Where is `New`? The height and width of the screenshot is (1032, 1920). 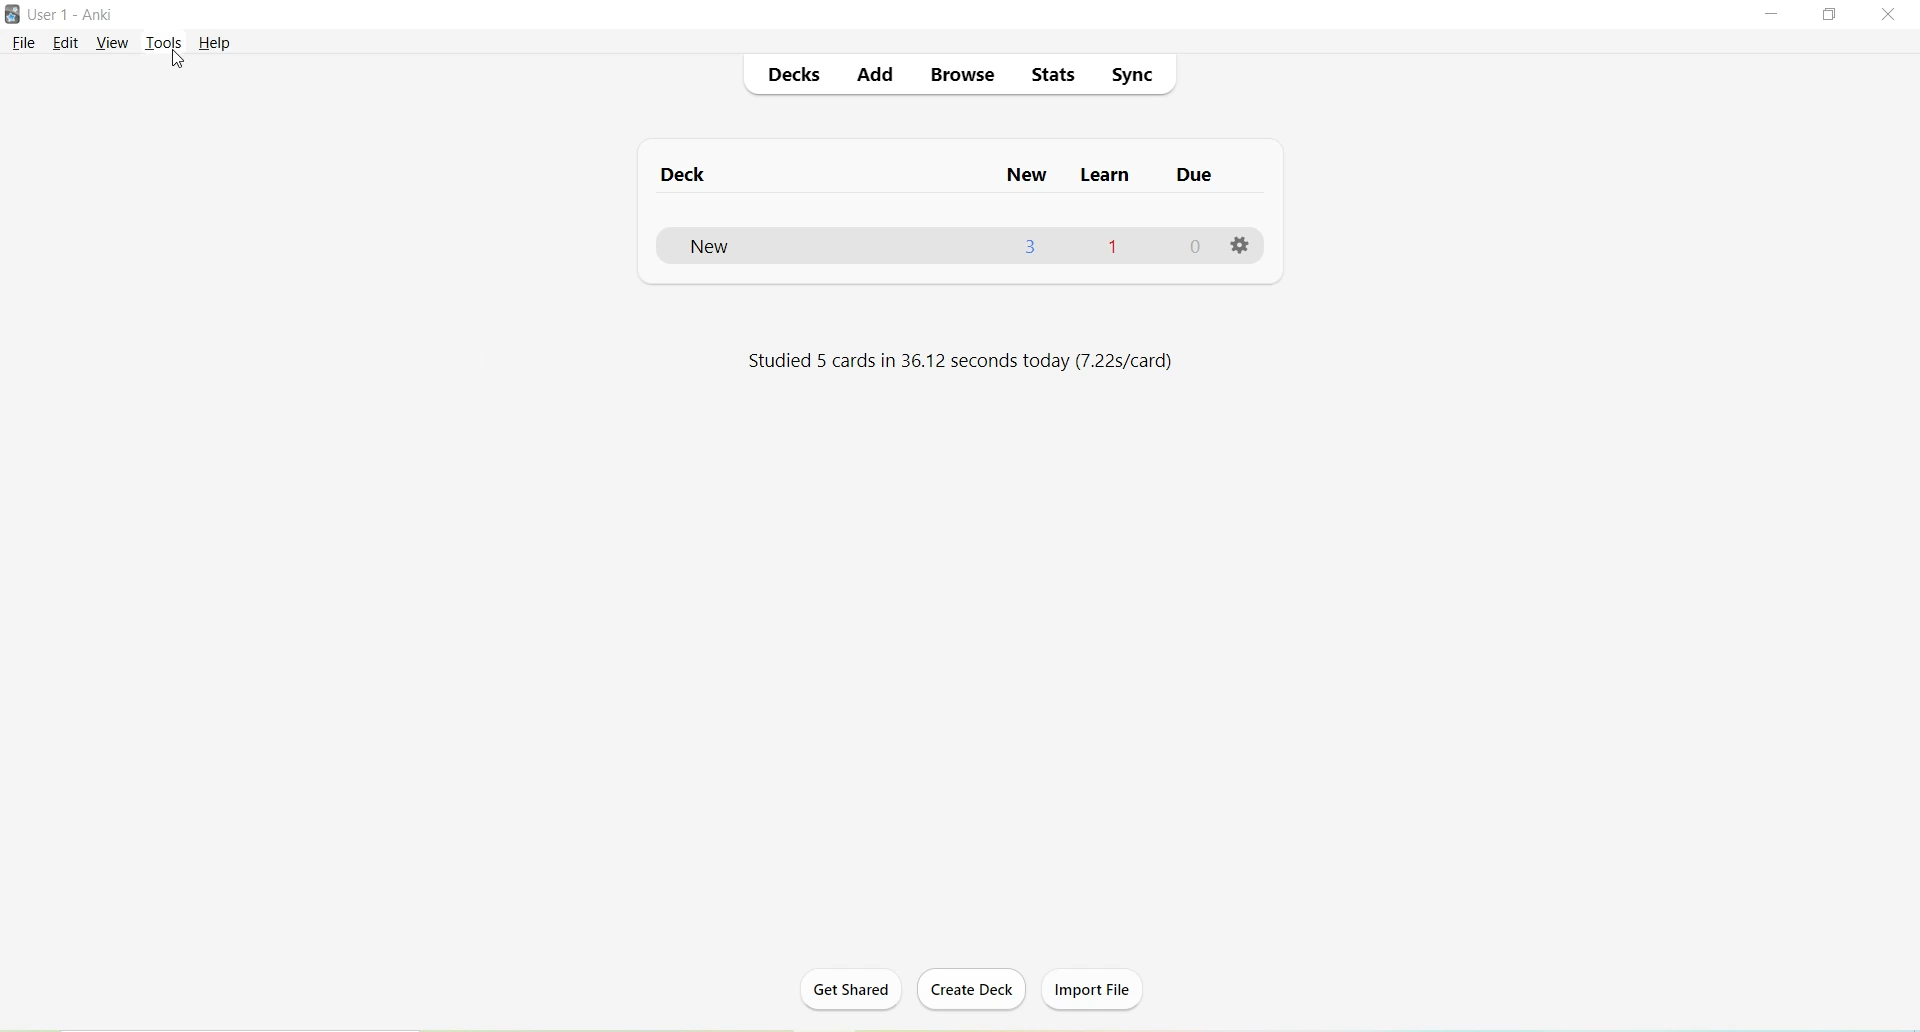 New is located at coordinates (736, 247).